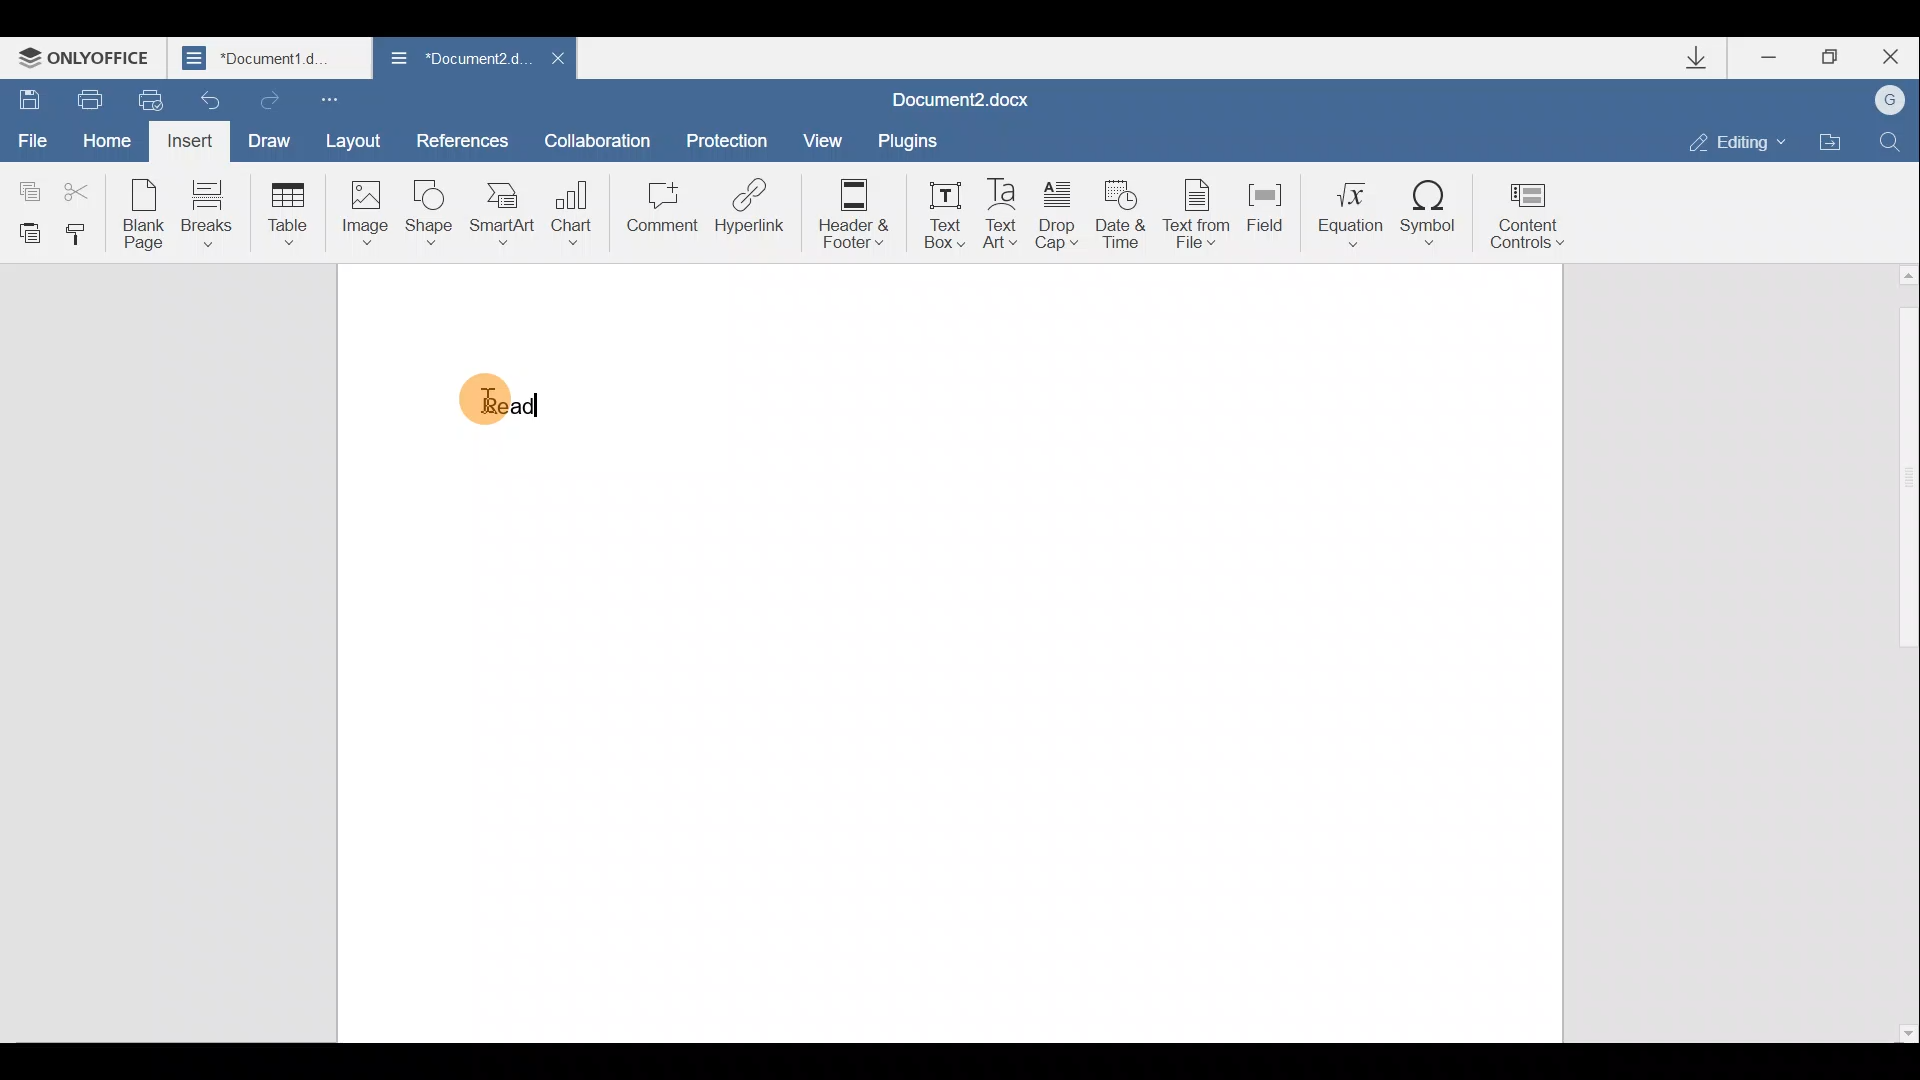 The image size is (1920, 1080). Describe the element at coordinates (284, 210) in the screenshot. I see `Table` at that location.